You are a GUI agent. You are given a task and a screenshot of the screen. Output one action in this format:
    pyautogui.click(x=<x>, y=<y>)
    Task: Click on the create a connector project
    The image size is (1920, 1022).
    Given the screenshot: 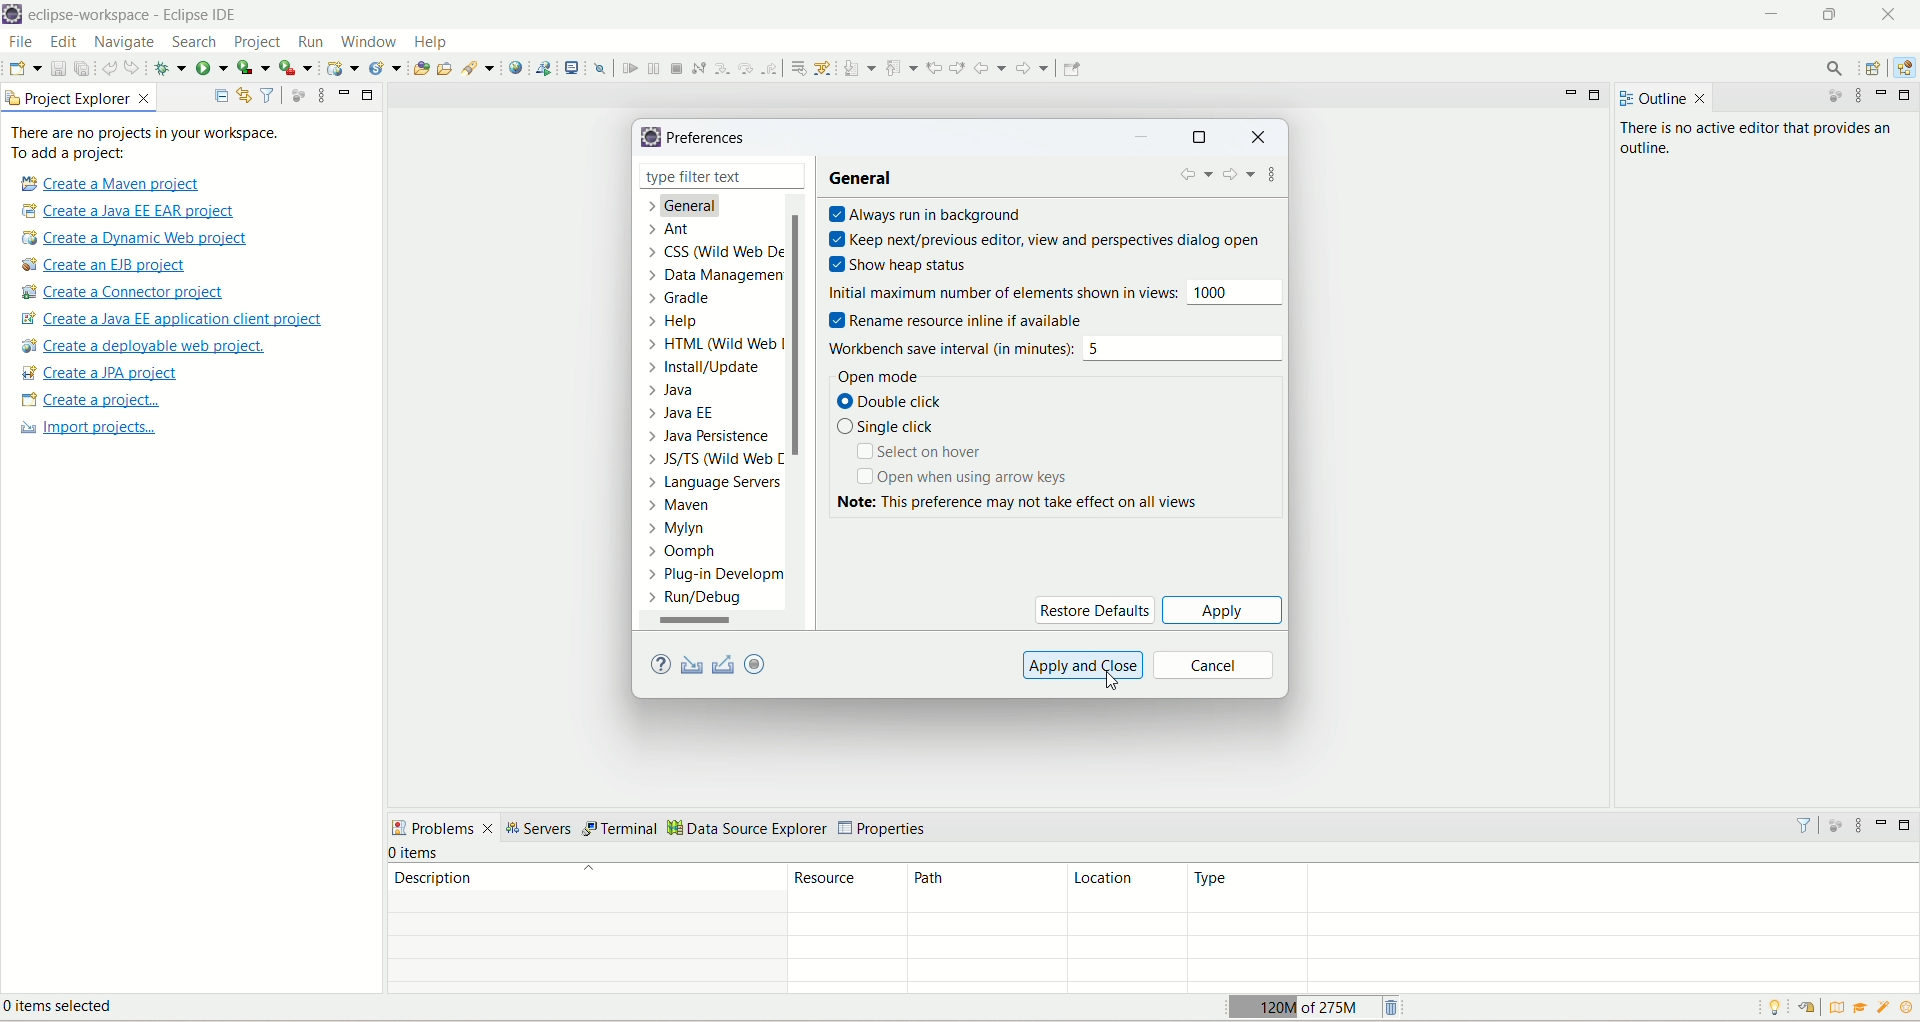 What is the action you would take?
    pyautogui.click(x=126, y=293)
    